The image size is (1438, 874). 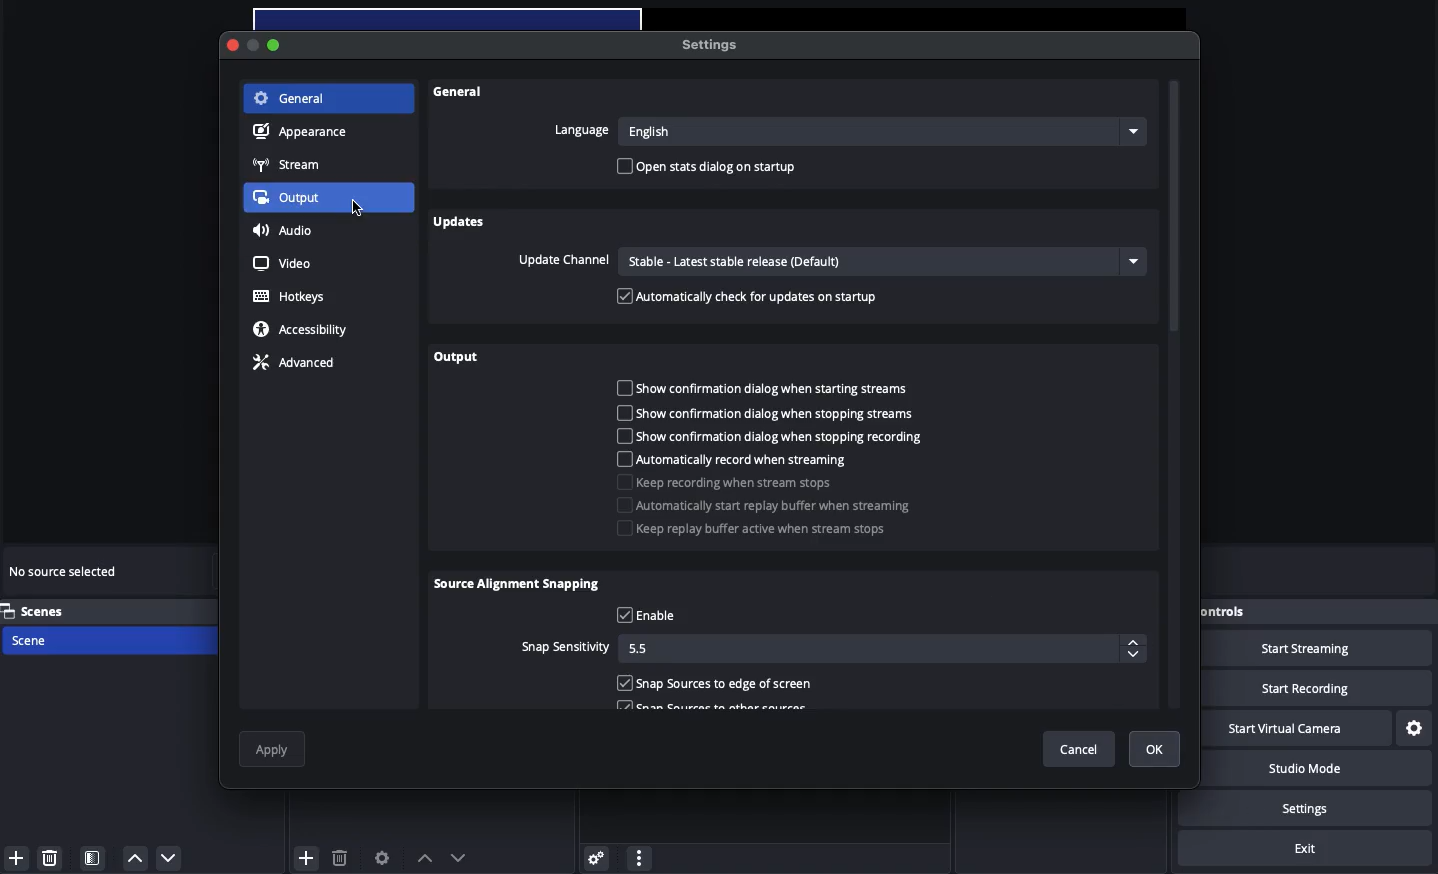 I want to click on Delete, so click(x=339, y=857).